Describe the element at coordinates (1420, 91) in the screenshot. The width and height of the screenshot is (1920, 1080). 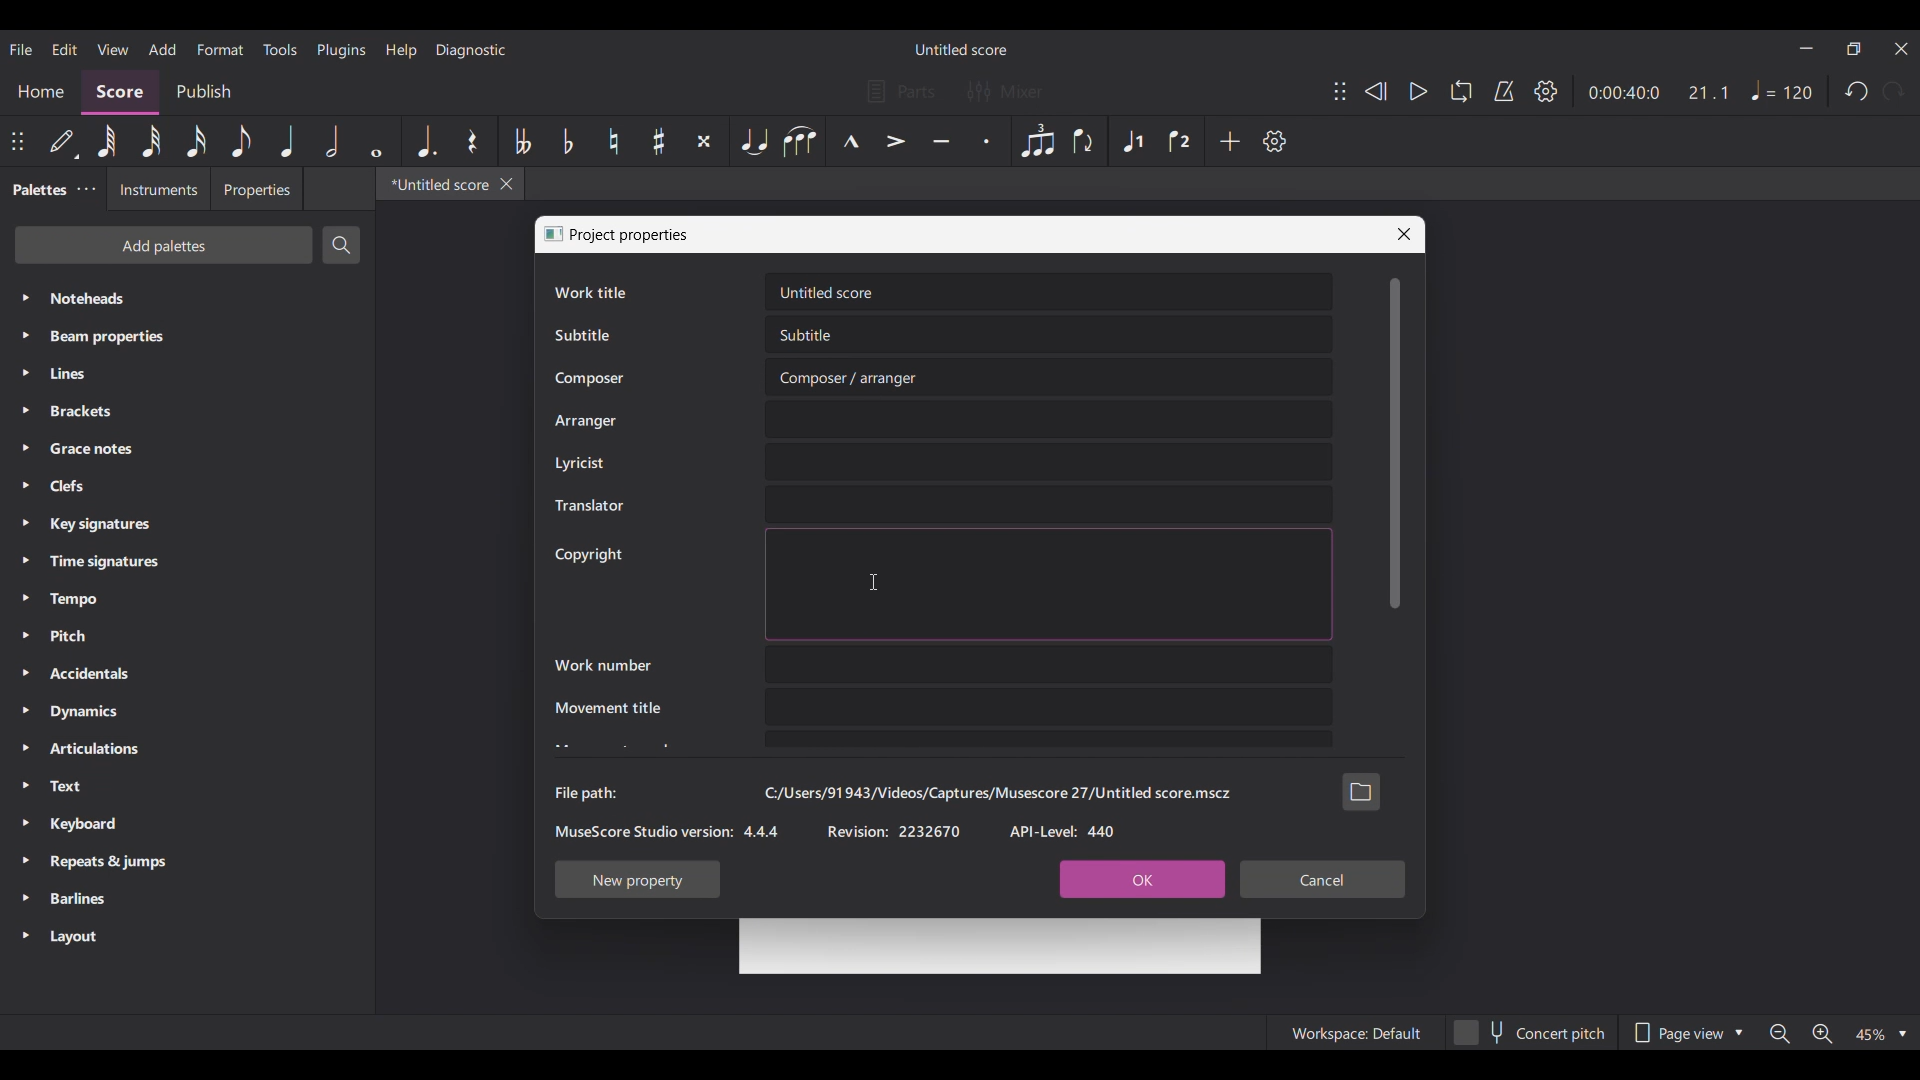
I see `Play` at that location.